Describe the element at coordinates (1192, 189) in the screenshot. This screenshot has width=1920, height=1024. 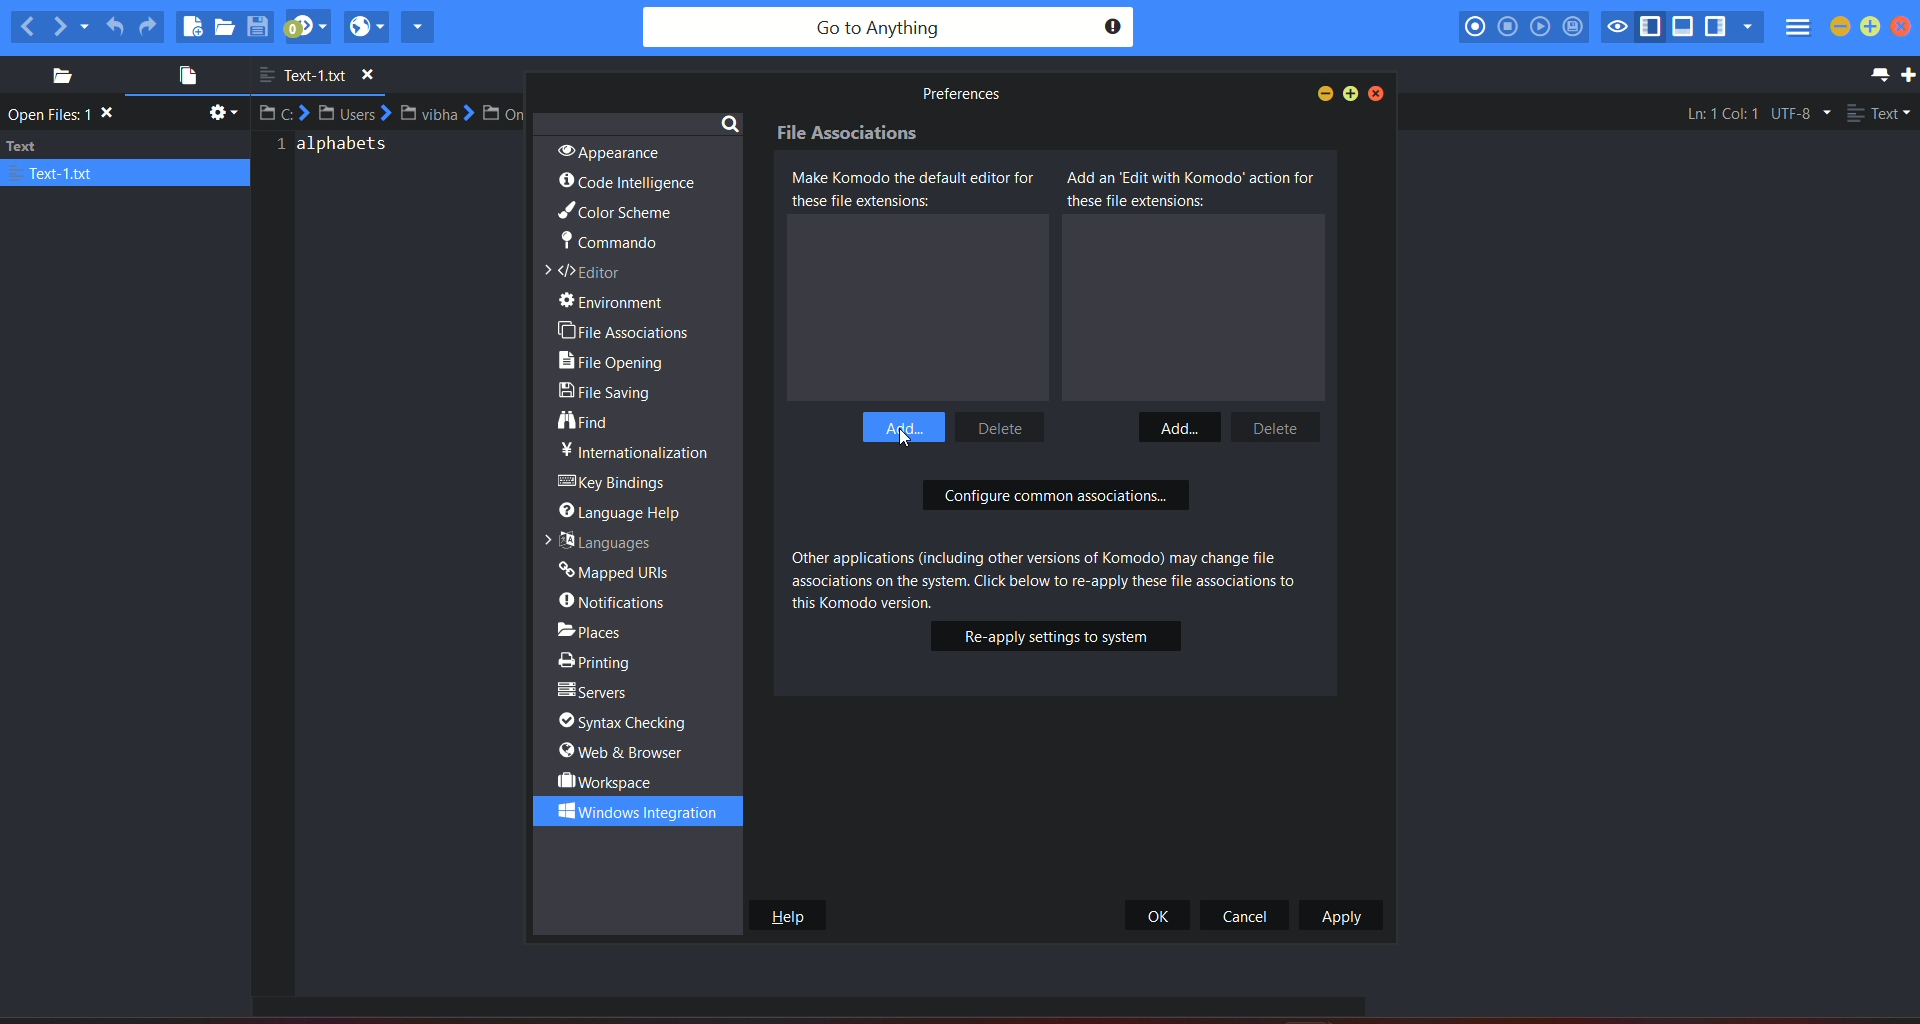
I see `Add an edit with komodo` at that location.